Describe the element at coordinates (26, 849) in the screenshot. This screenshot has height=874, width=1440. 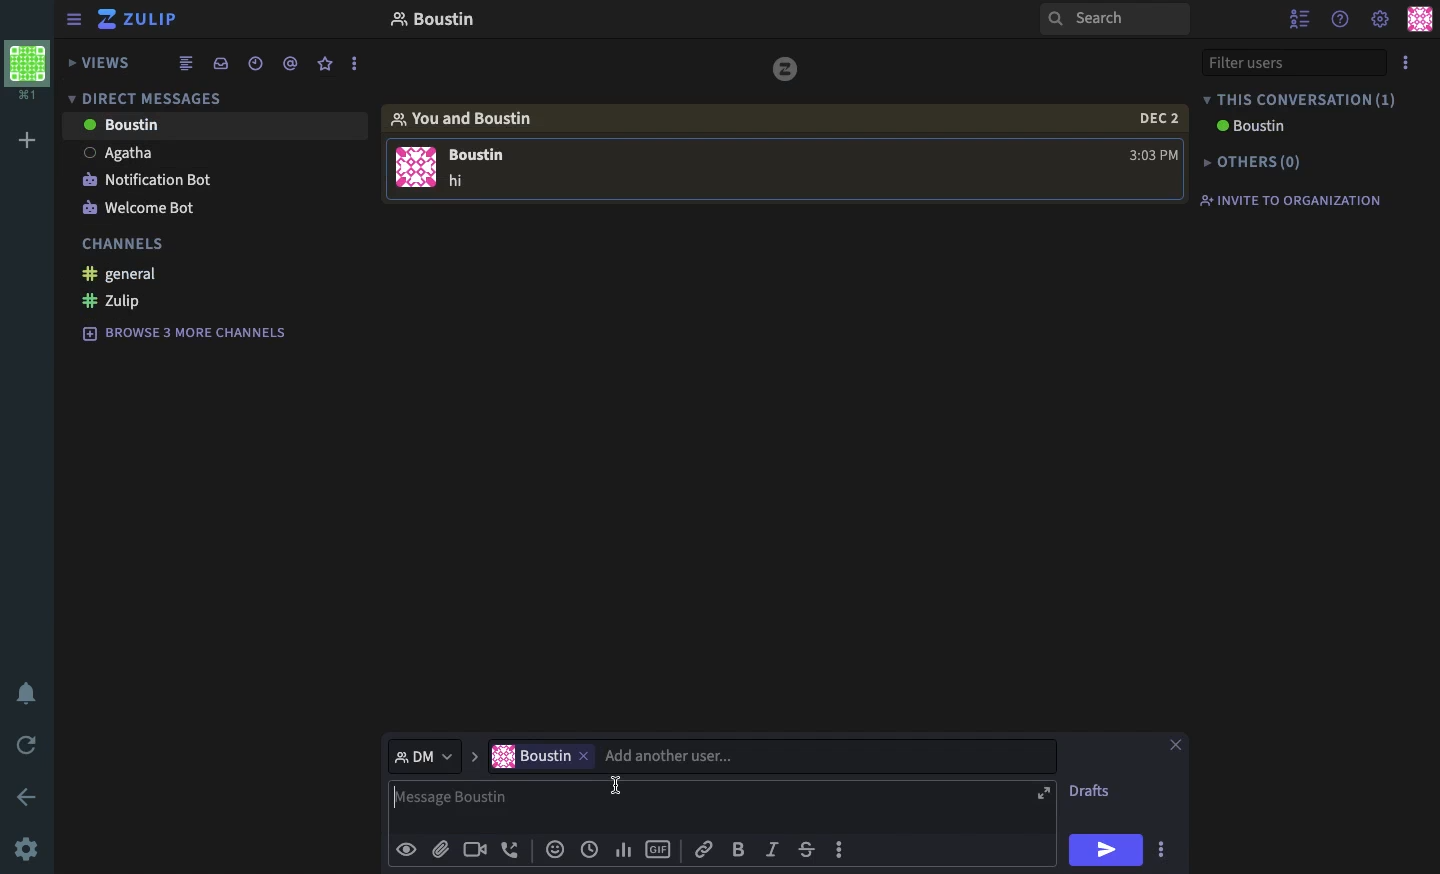
I see `settings` at that location.